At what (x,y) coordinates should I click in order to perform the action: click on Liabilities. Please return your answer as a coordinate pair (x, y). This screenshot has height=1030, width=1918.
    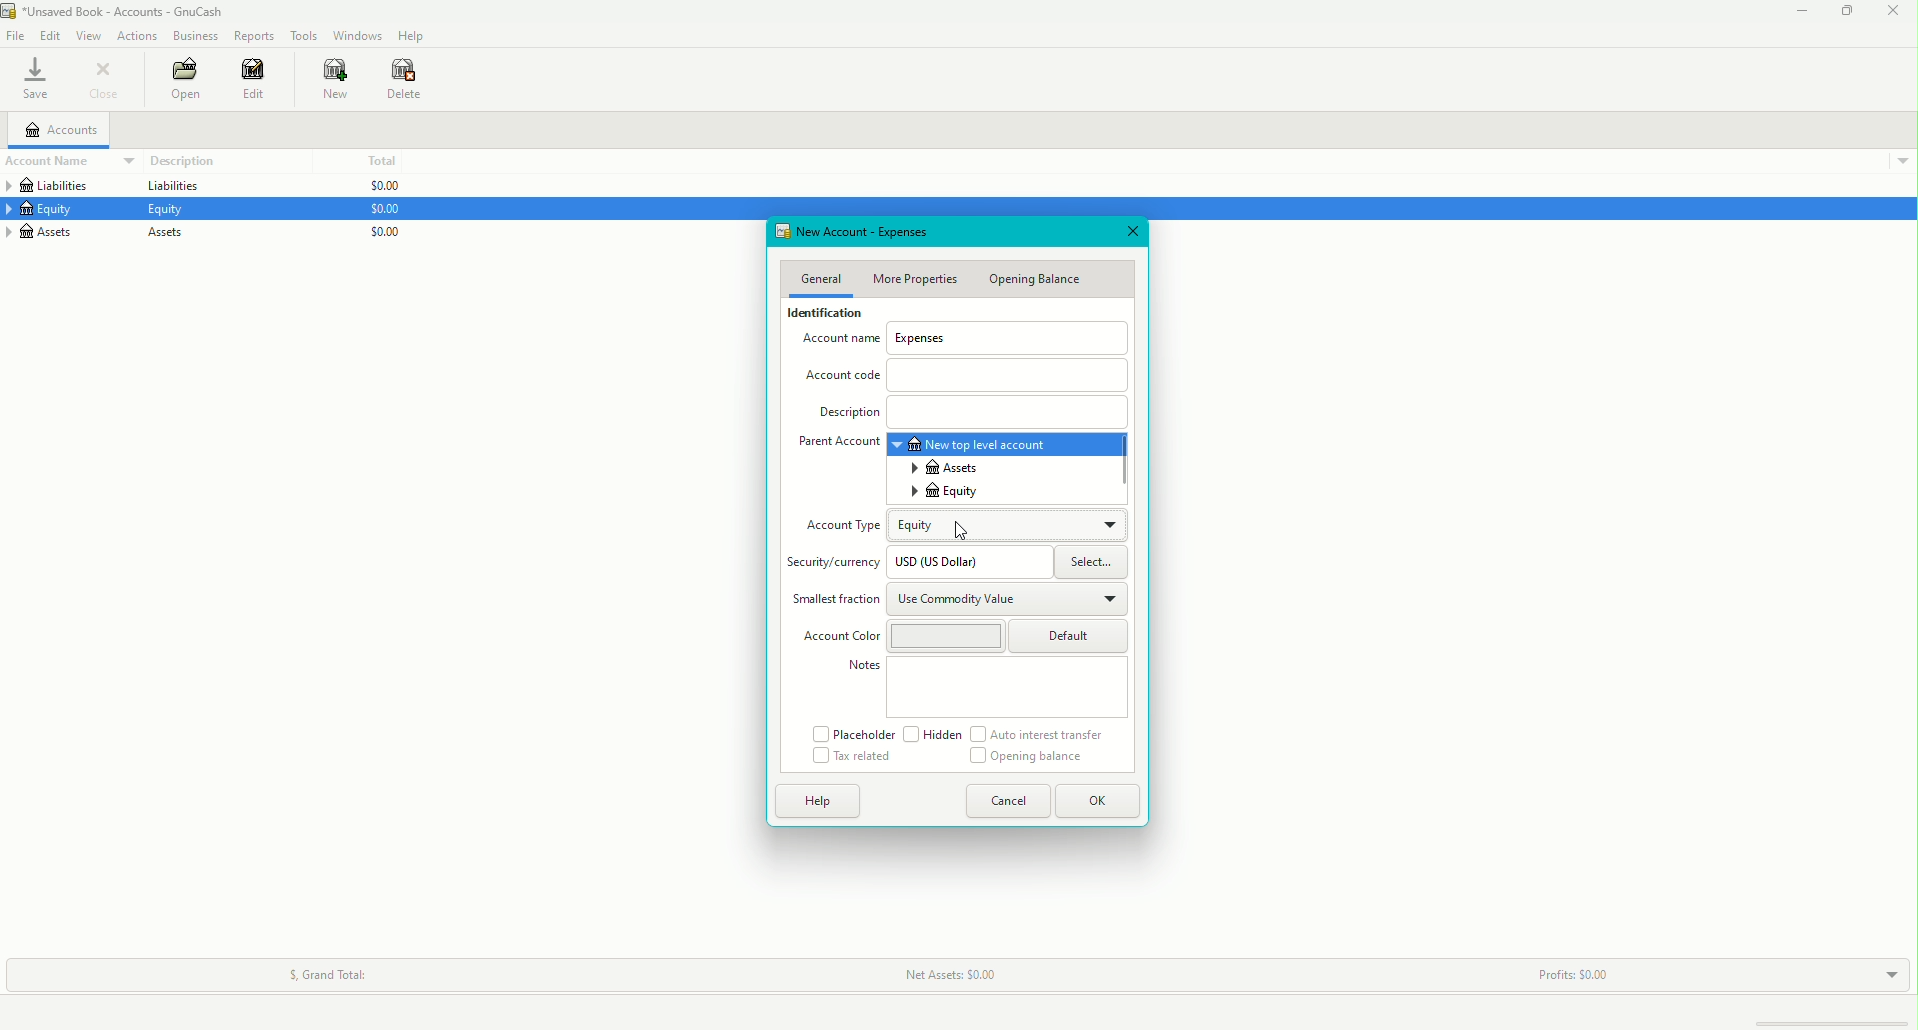
    Looking at the image, I should click on (58, 186).